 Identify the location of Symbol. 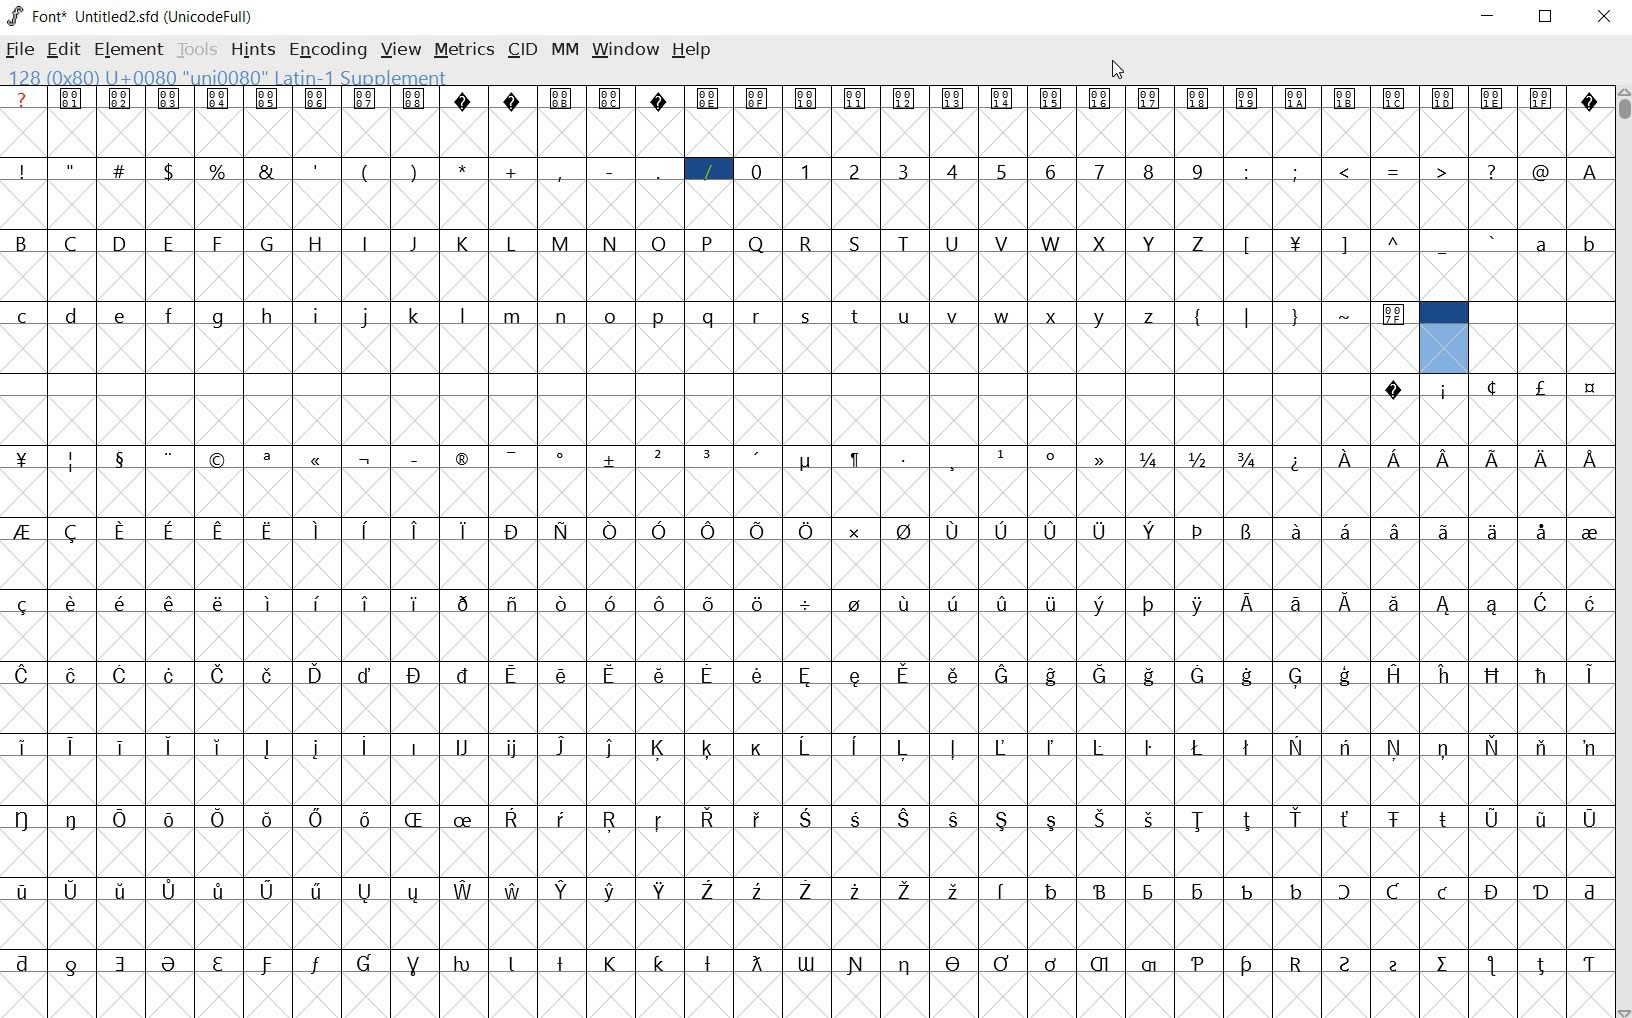
(708, 98).